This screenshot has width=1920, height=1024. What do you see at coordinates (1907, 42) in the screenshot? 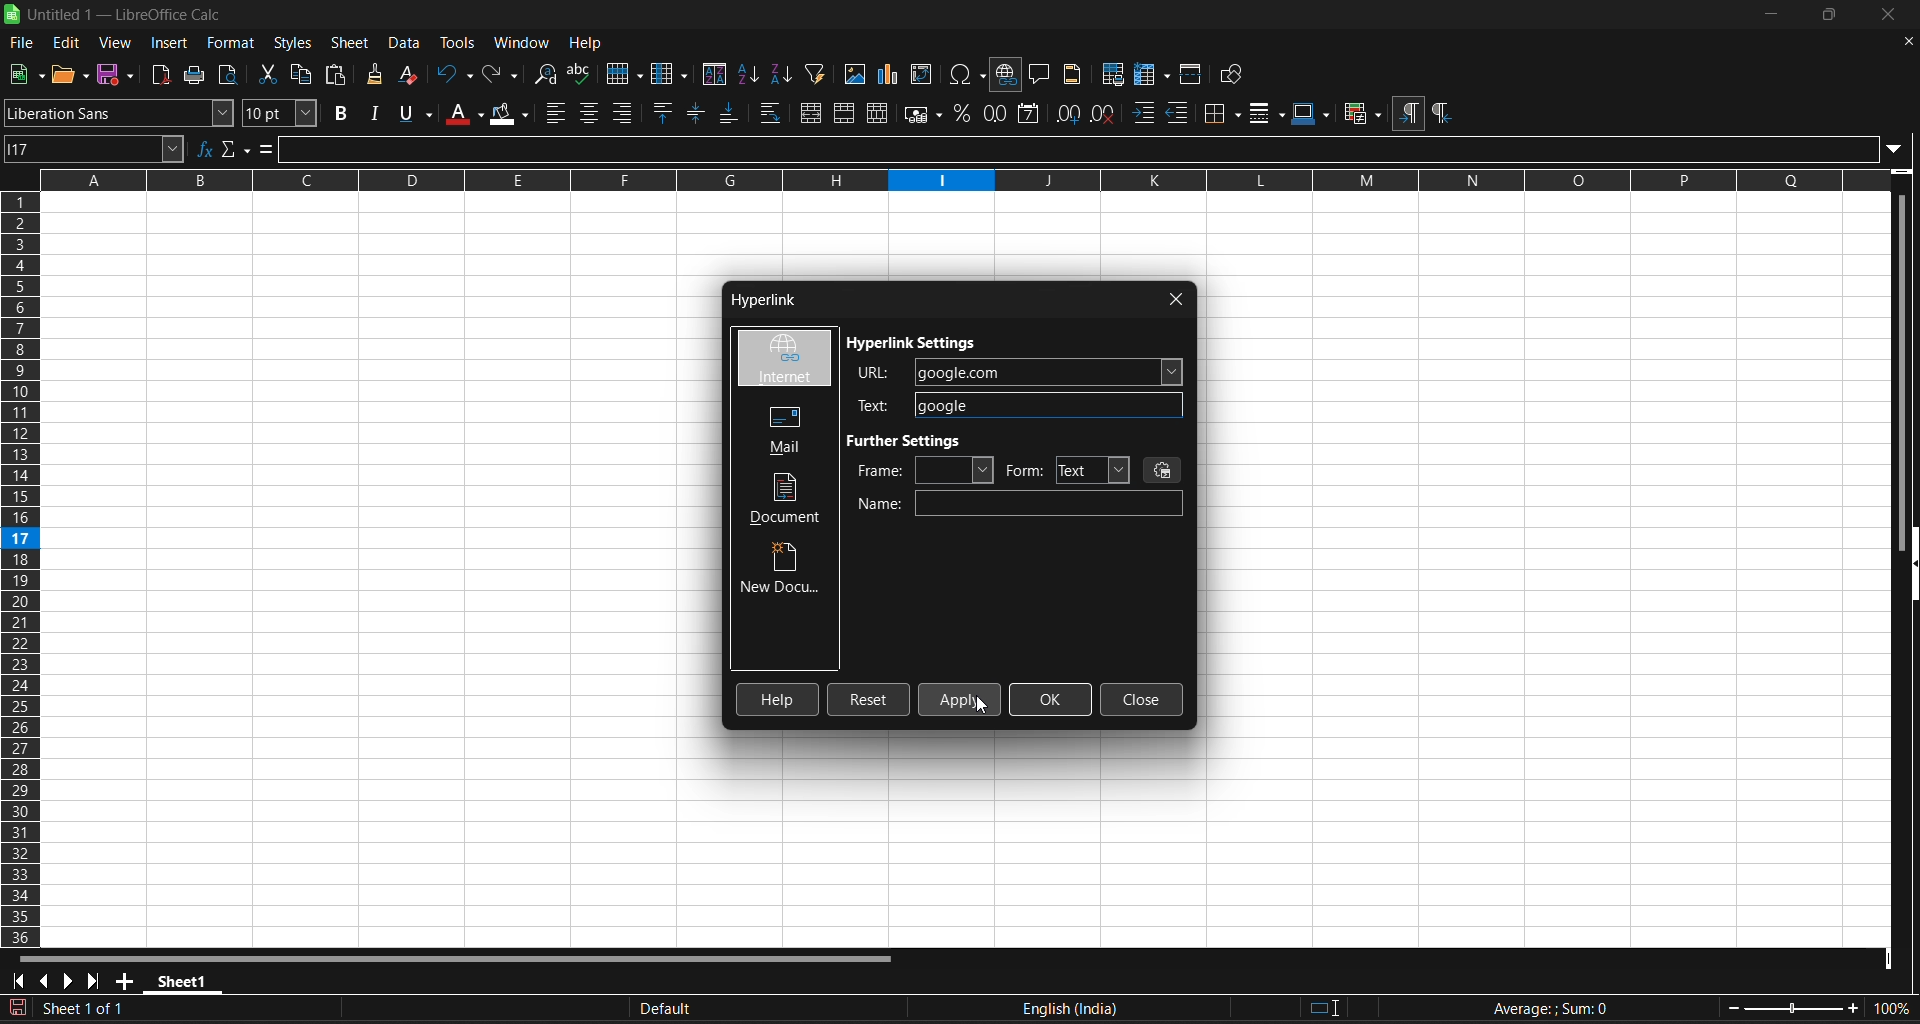
I see `close document` at bounding box center [1907, 42].